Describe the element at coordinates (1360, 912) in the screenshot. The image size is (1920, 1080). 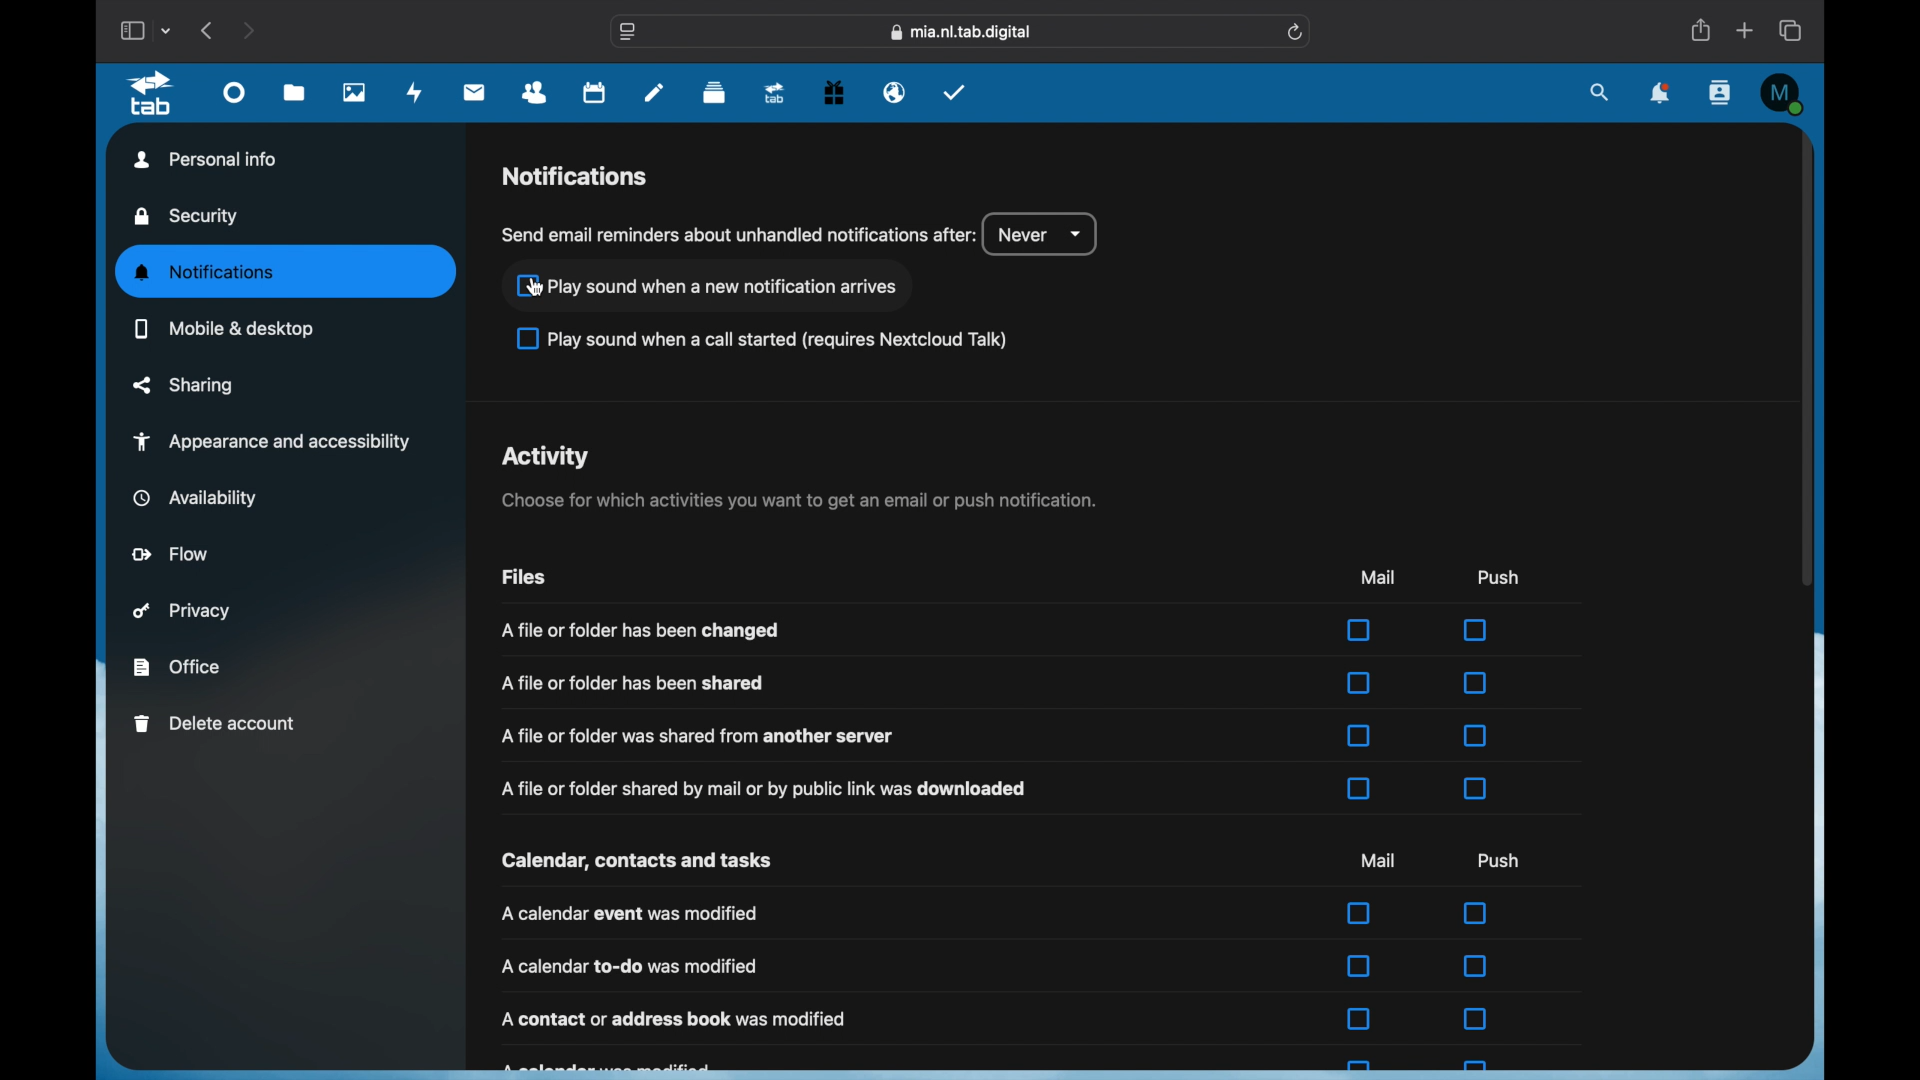
I see `checkbox` at that location.